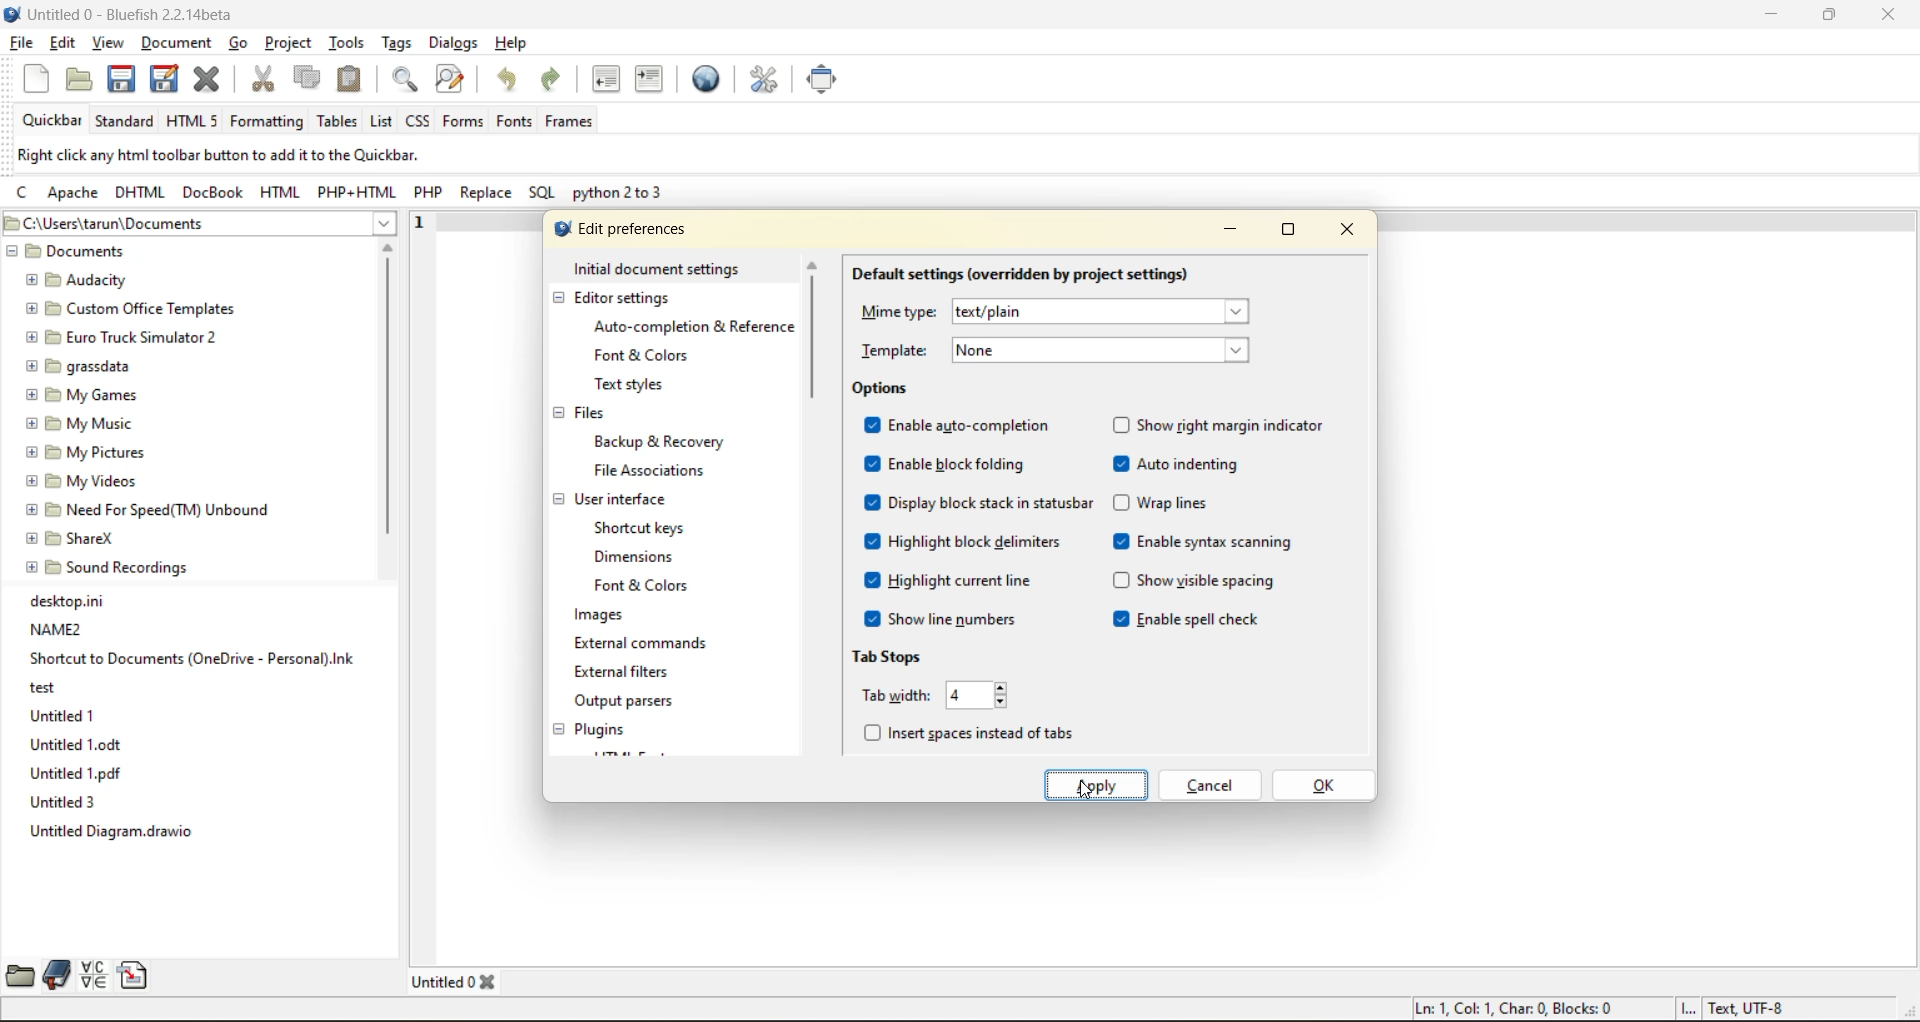 The image size is (1920, 1022). What do you see at coordinates (64, 44) in the screenshot?
I see `edit` at bounding box center [64, 44].